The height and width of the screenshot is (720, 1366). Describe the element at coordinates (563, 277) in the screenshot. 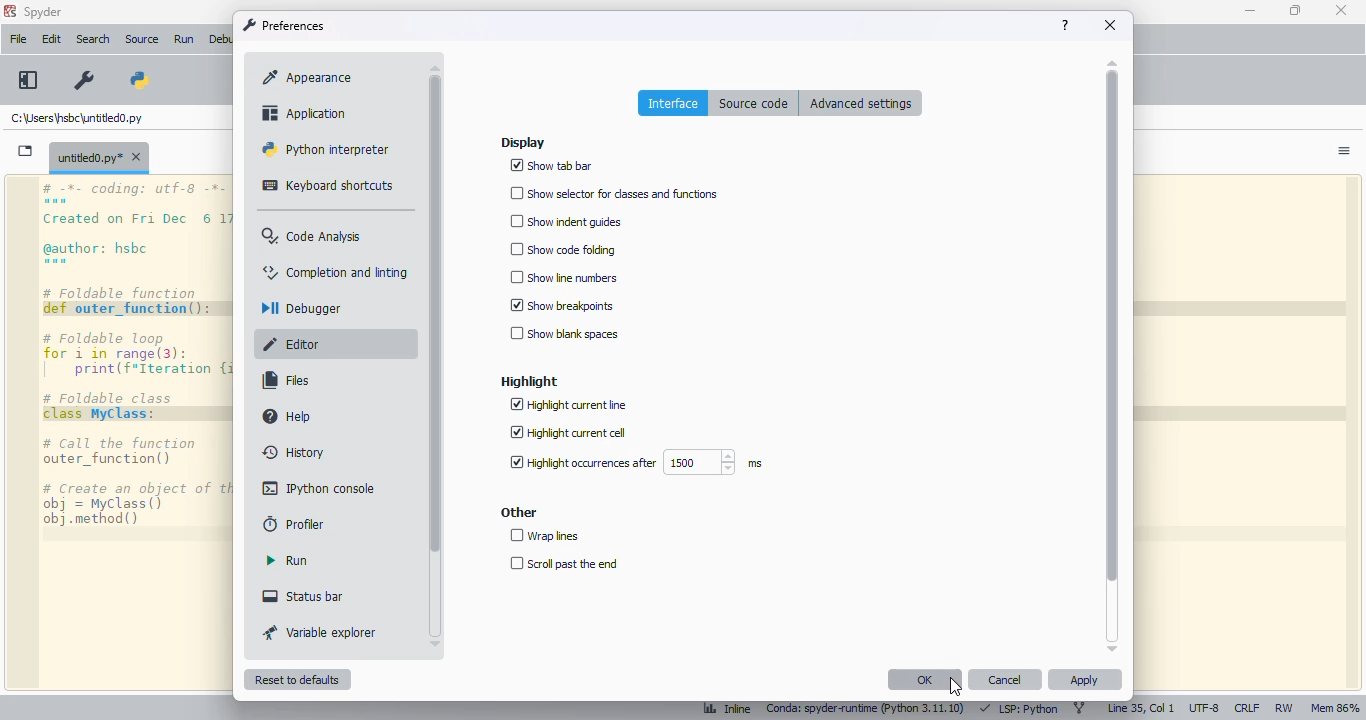

I see `show line numbers` at that location.